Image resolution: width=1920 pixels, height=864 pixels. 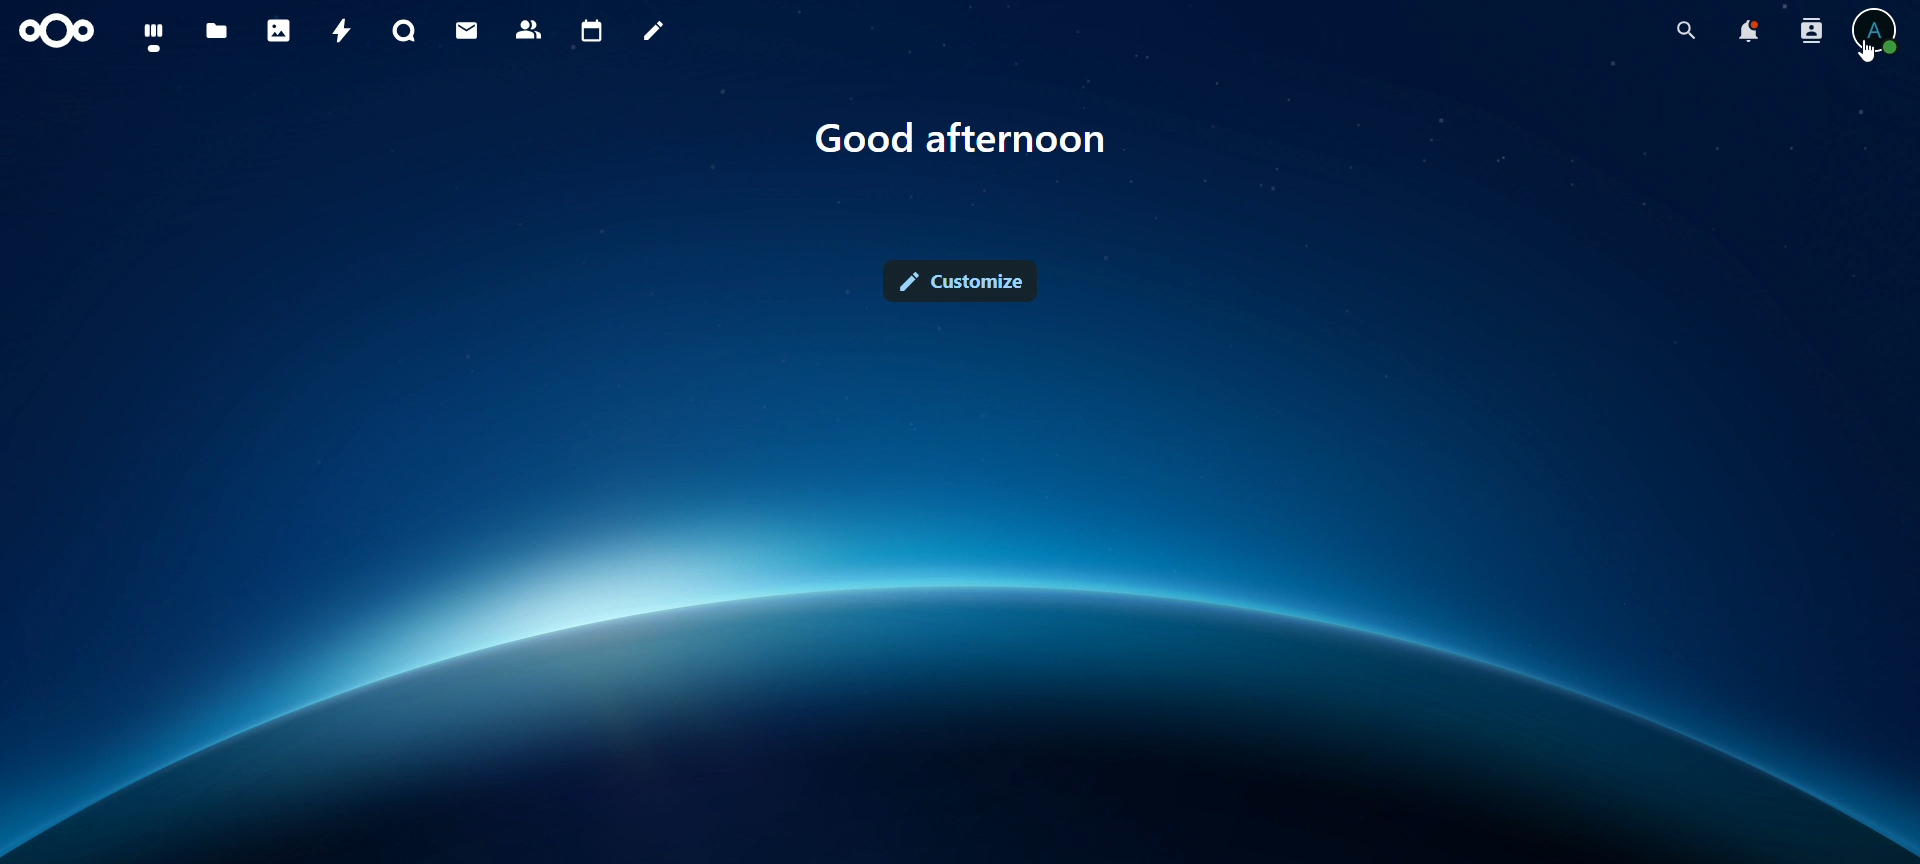 I want to click on mail, so click(x=467, y=30).